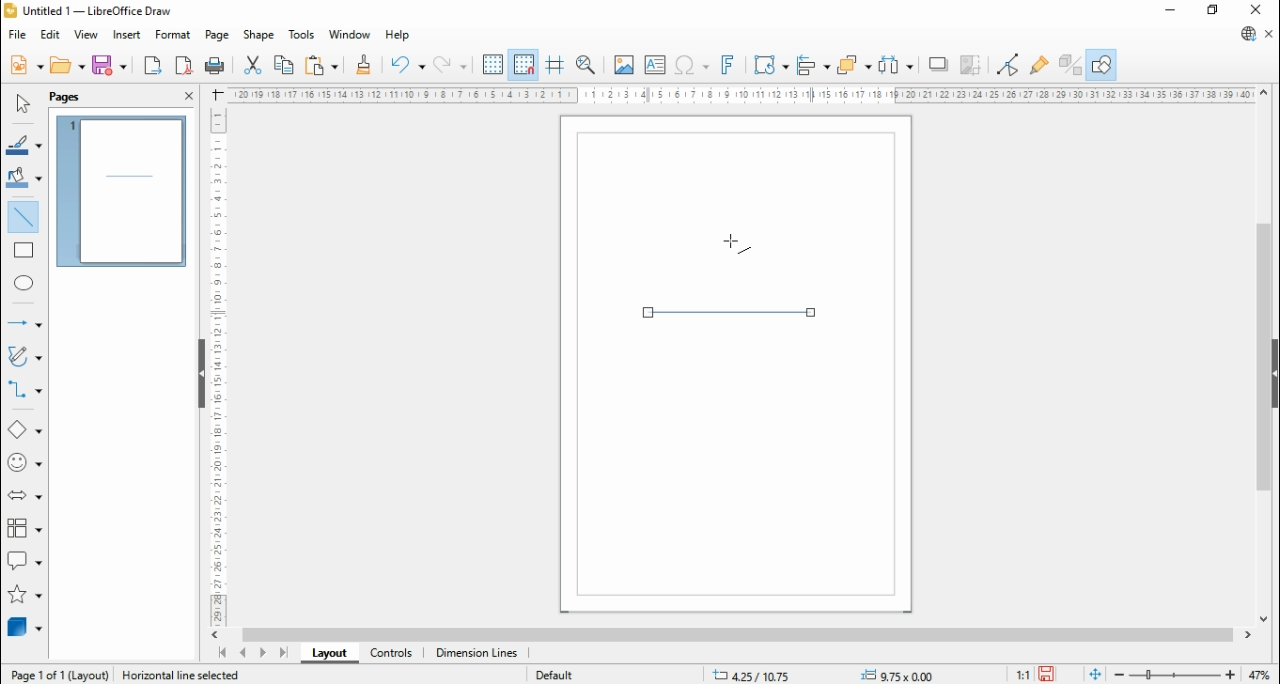 This screenshot has height=684, width=1280. I want to click on cut, so click(254, 66).